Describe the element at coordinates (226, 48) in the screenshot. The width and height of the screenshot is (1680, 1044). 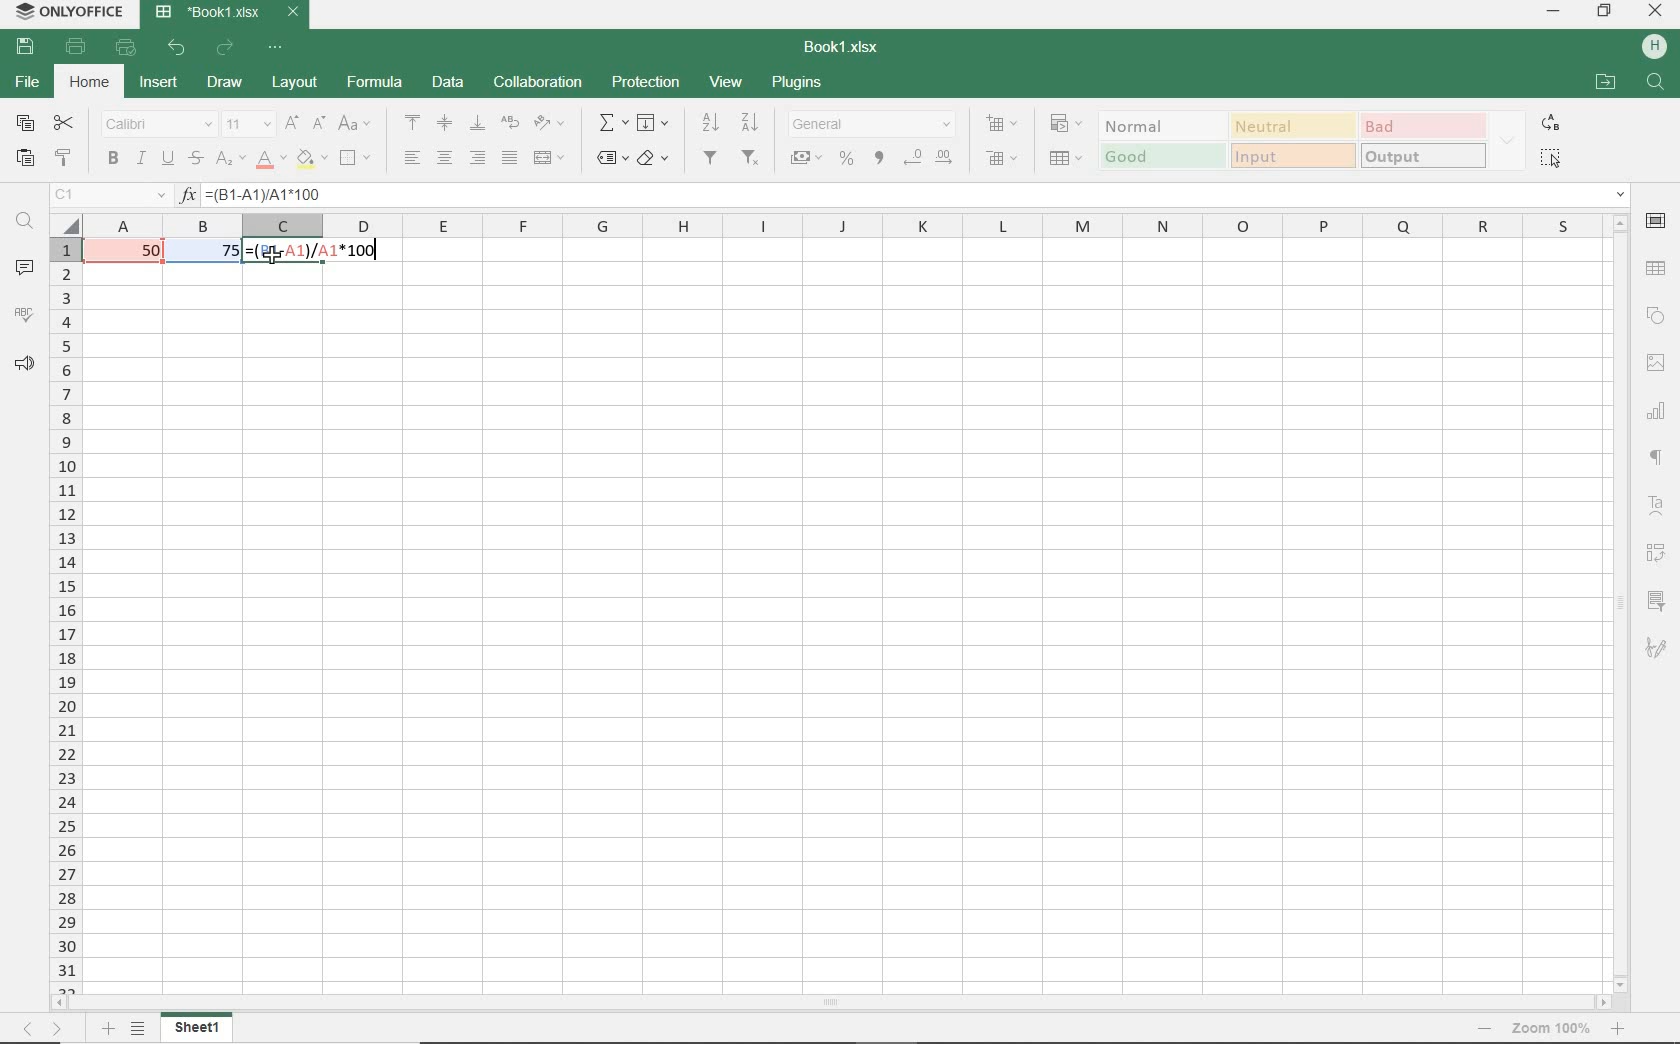
I see `redo` at that location.